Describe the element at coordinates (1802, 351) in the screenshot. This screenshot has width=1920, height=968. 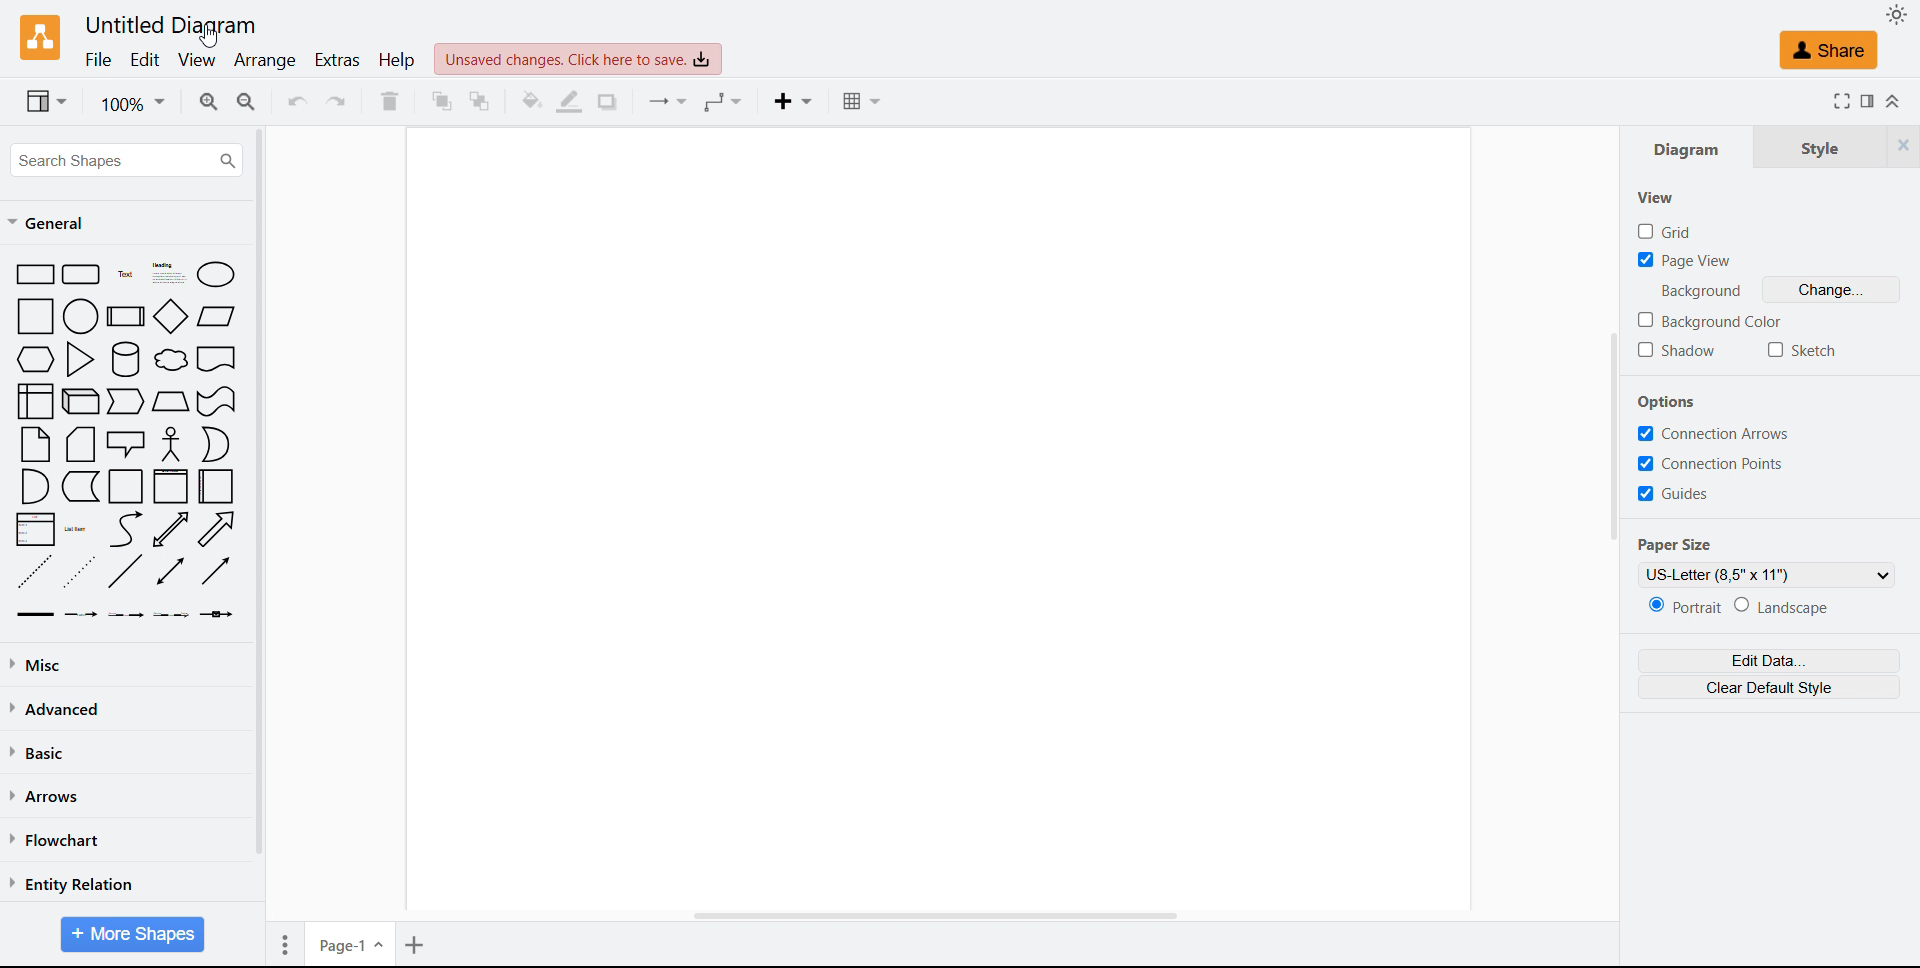
I see `sketch ` at that location.